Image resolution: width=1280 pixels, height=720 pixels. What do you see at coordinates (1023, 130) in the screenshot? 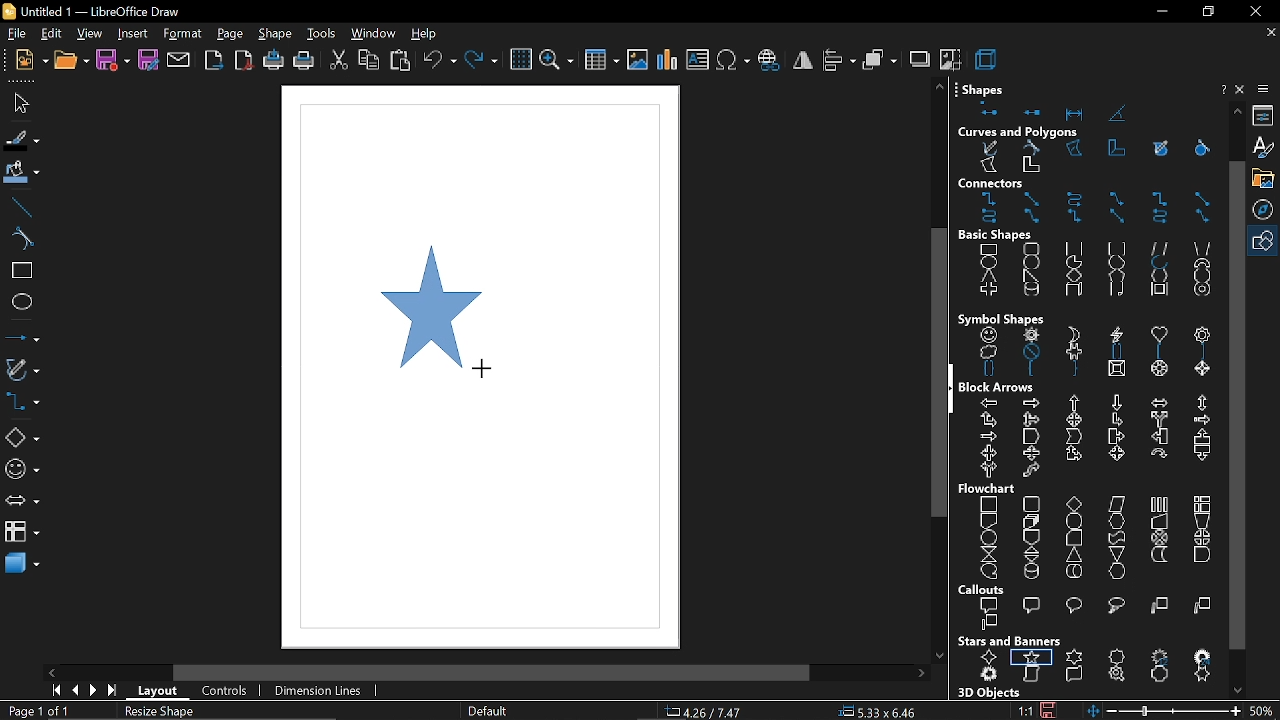
I see `curves  and polygons` at bounding box center [1023, 130].